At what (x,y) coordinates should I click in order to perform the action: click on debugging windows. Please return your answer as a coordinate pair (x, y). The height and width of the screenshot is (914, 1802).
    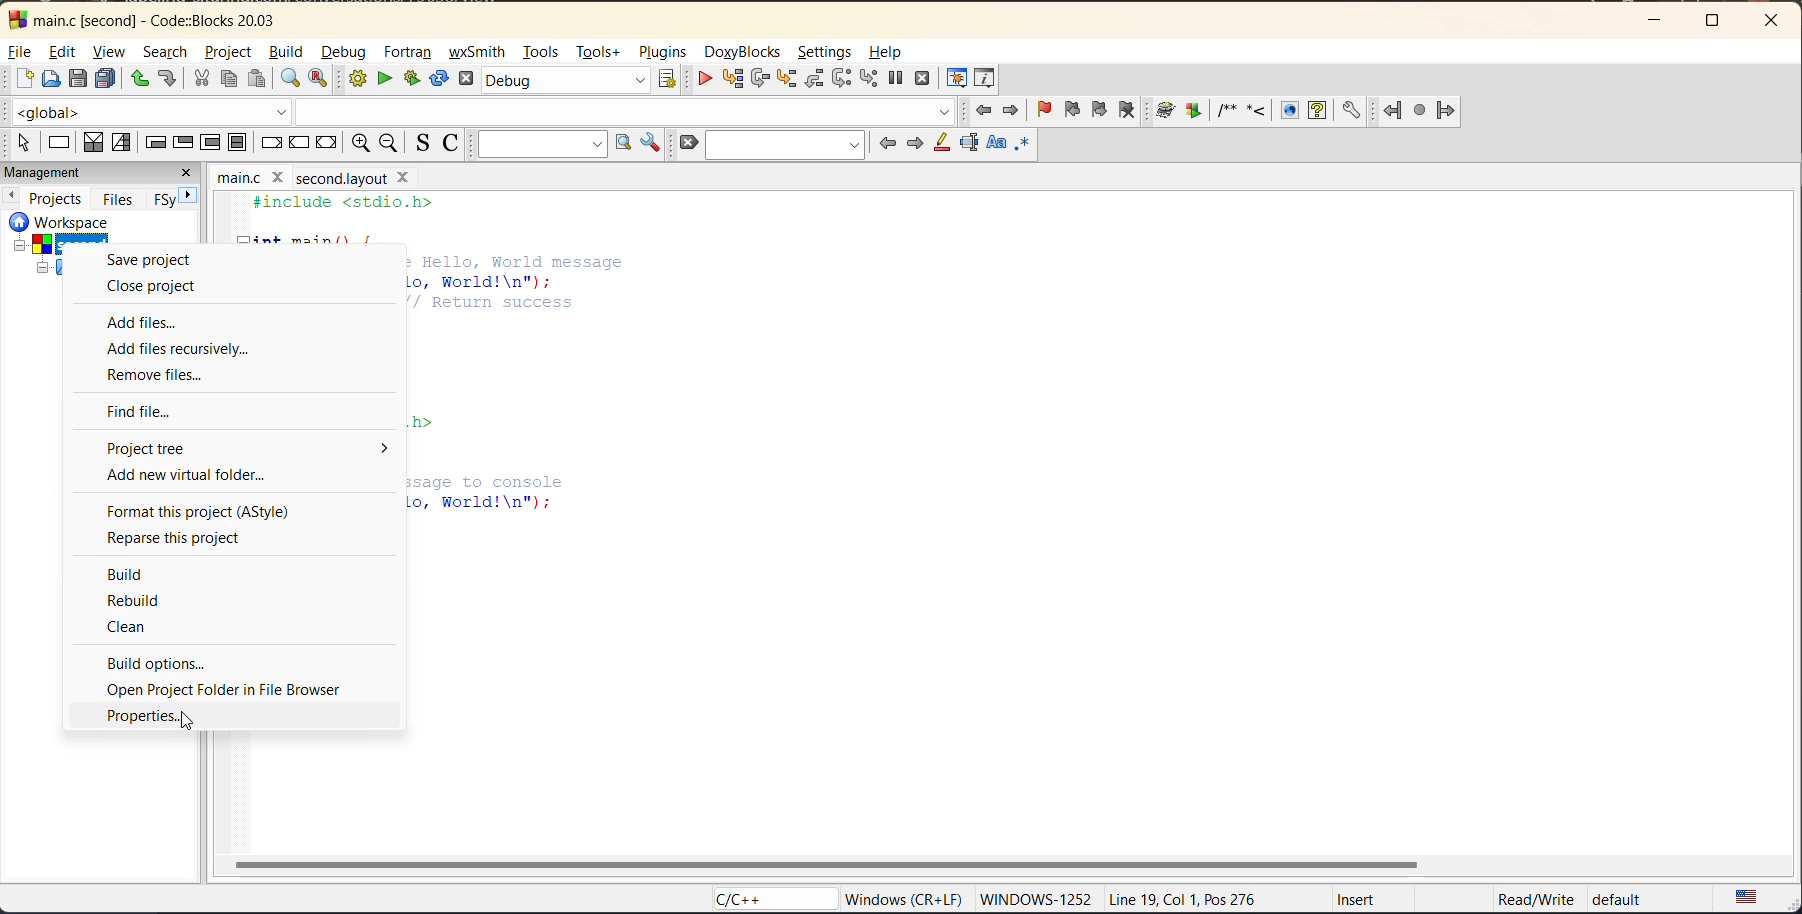
    Looking at the image, I should click on (955, 81).